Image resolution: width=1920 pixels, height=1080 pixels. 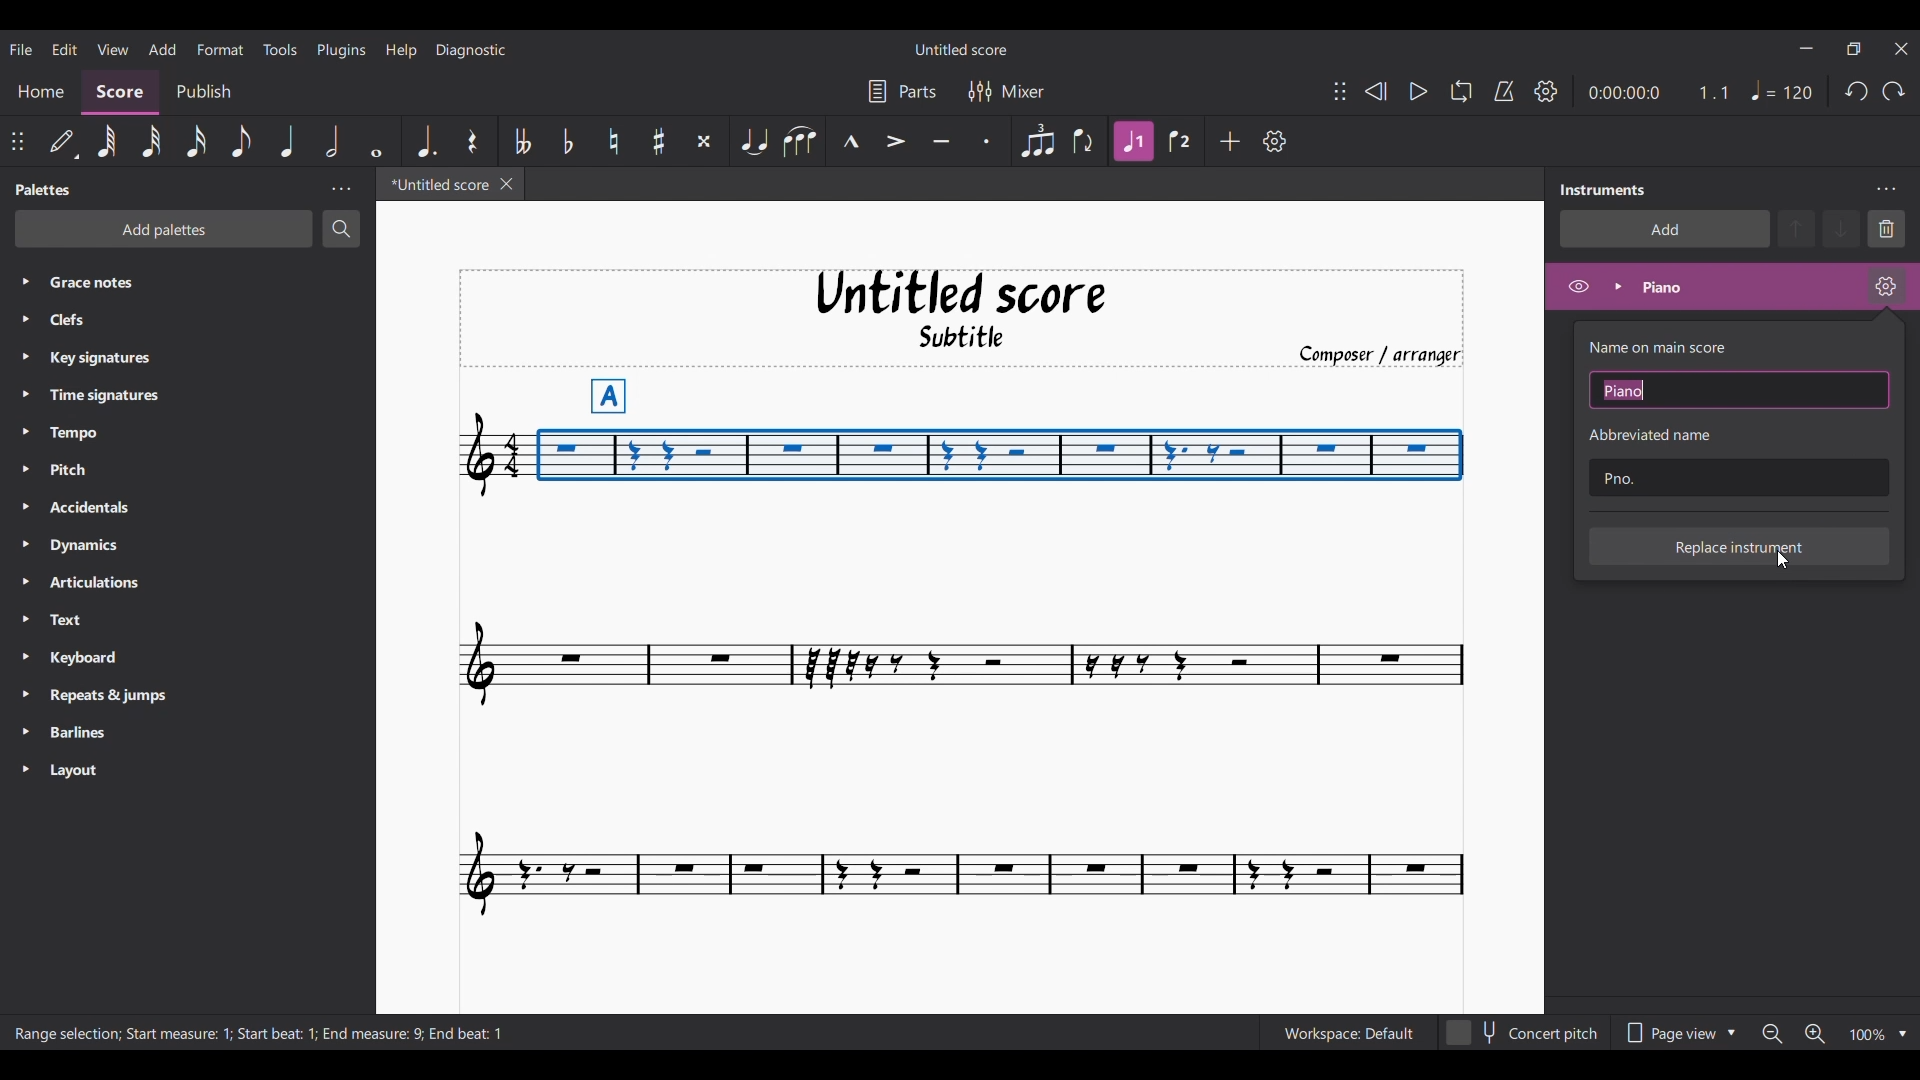 What do you see at coordinates (426, 140) in the screenshot?
I see `Augmentation dot` at bounding box center [426, 140].